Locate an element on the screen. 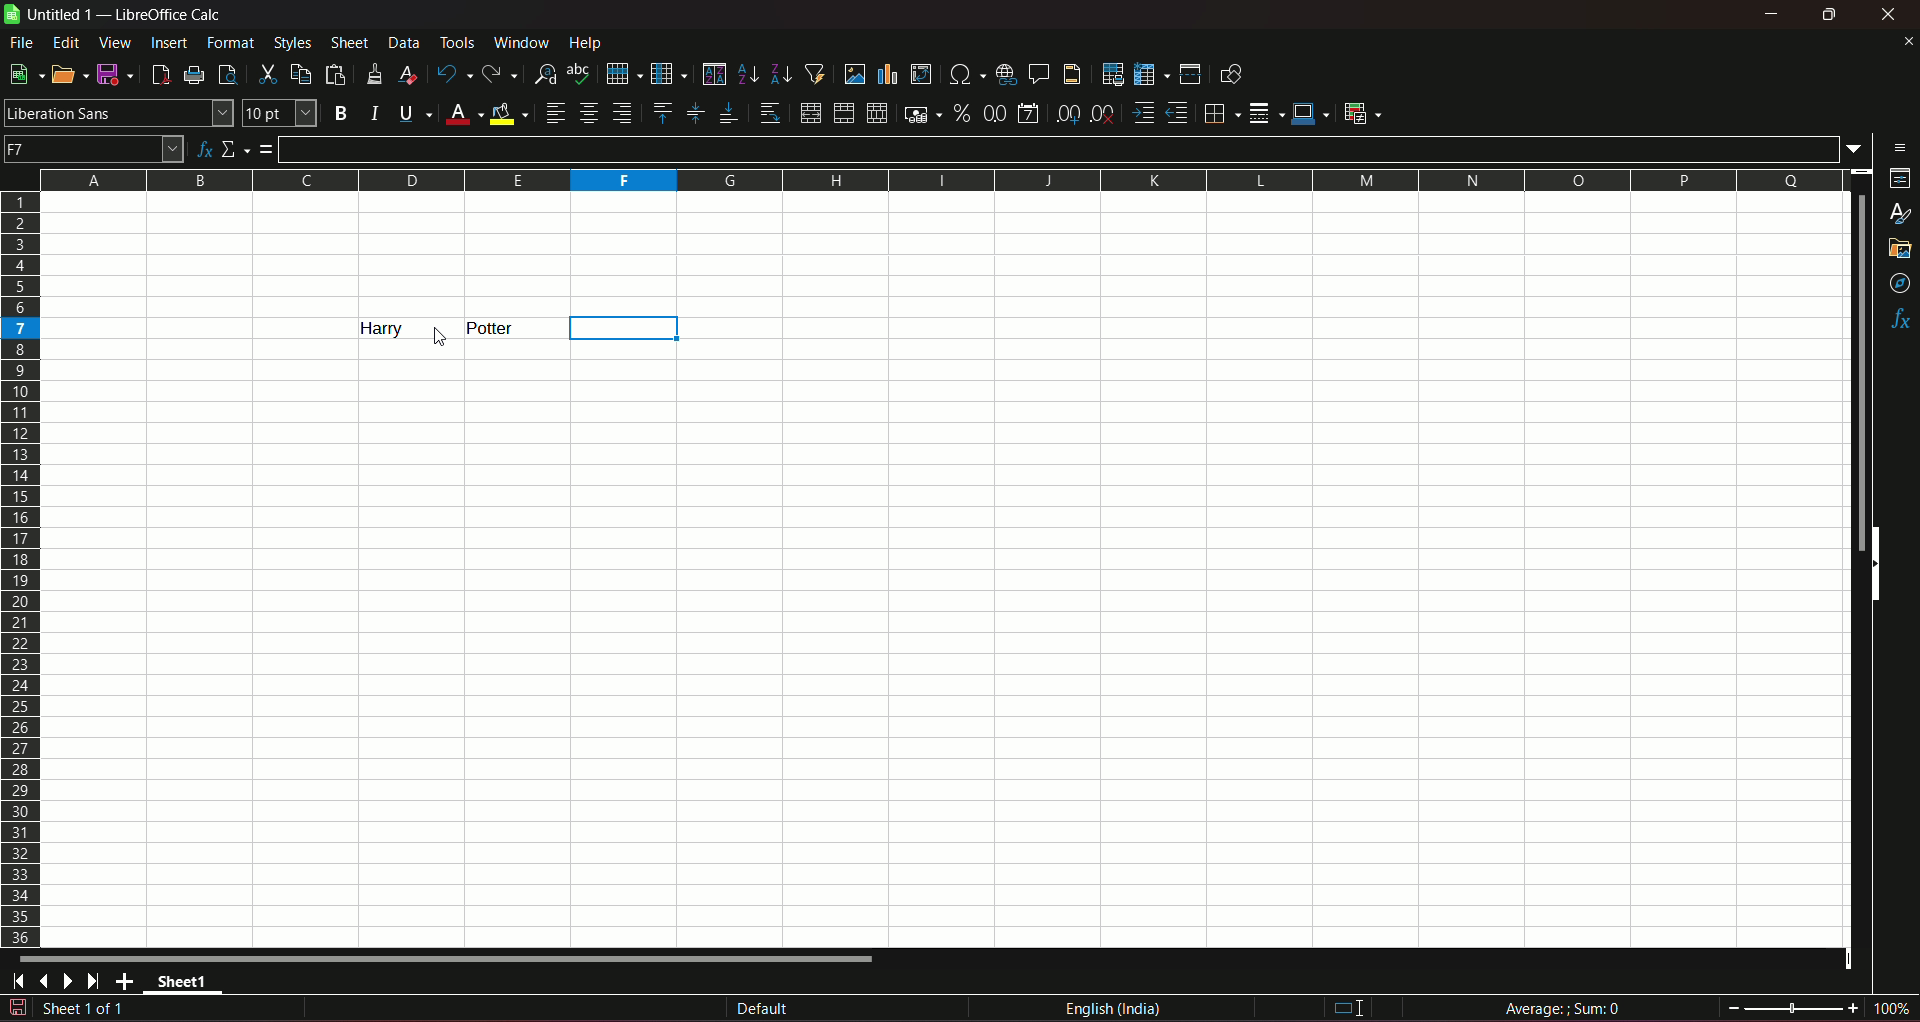 The width and height of the screenshot is (1920, 1022). borders is located at coordinates (1219, 113).